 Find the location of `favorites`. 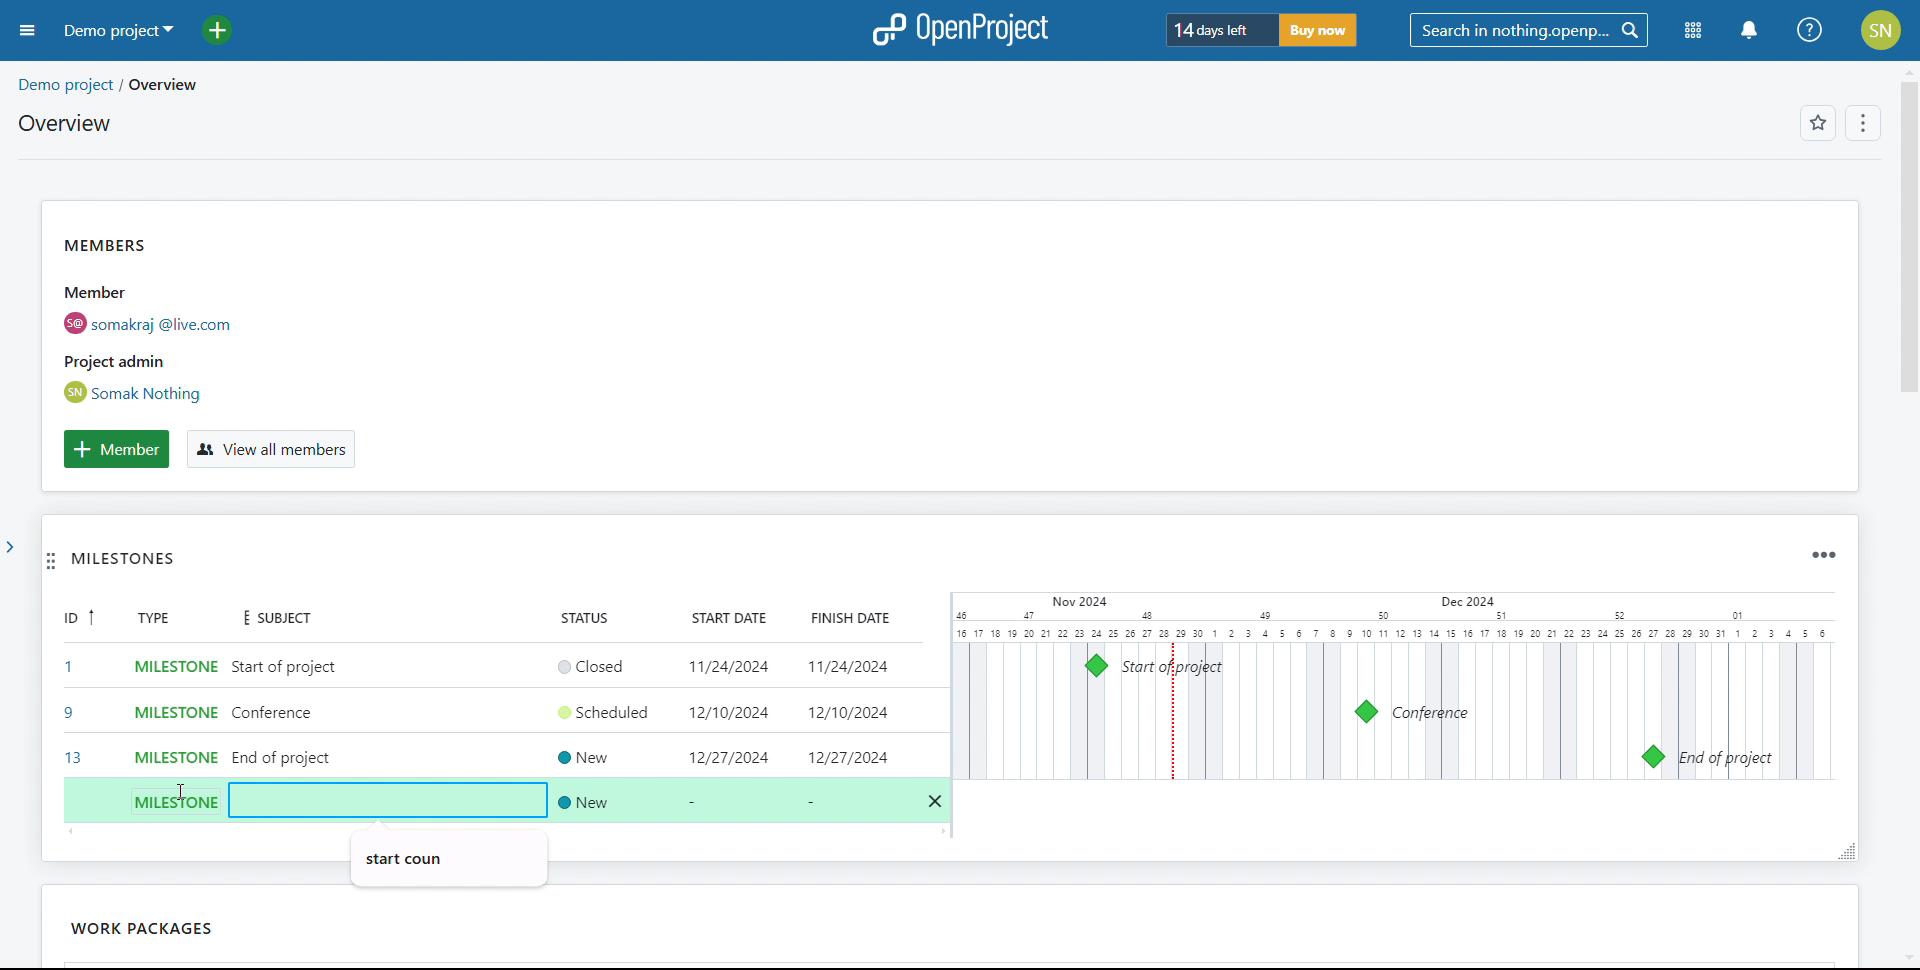

favorites is located at coordinates (1817, 125).